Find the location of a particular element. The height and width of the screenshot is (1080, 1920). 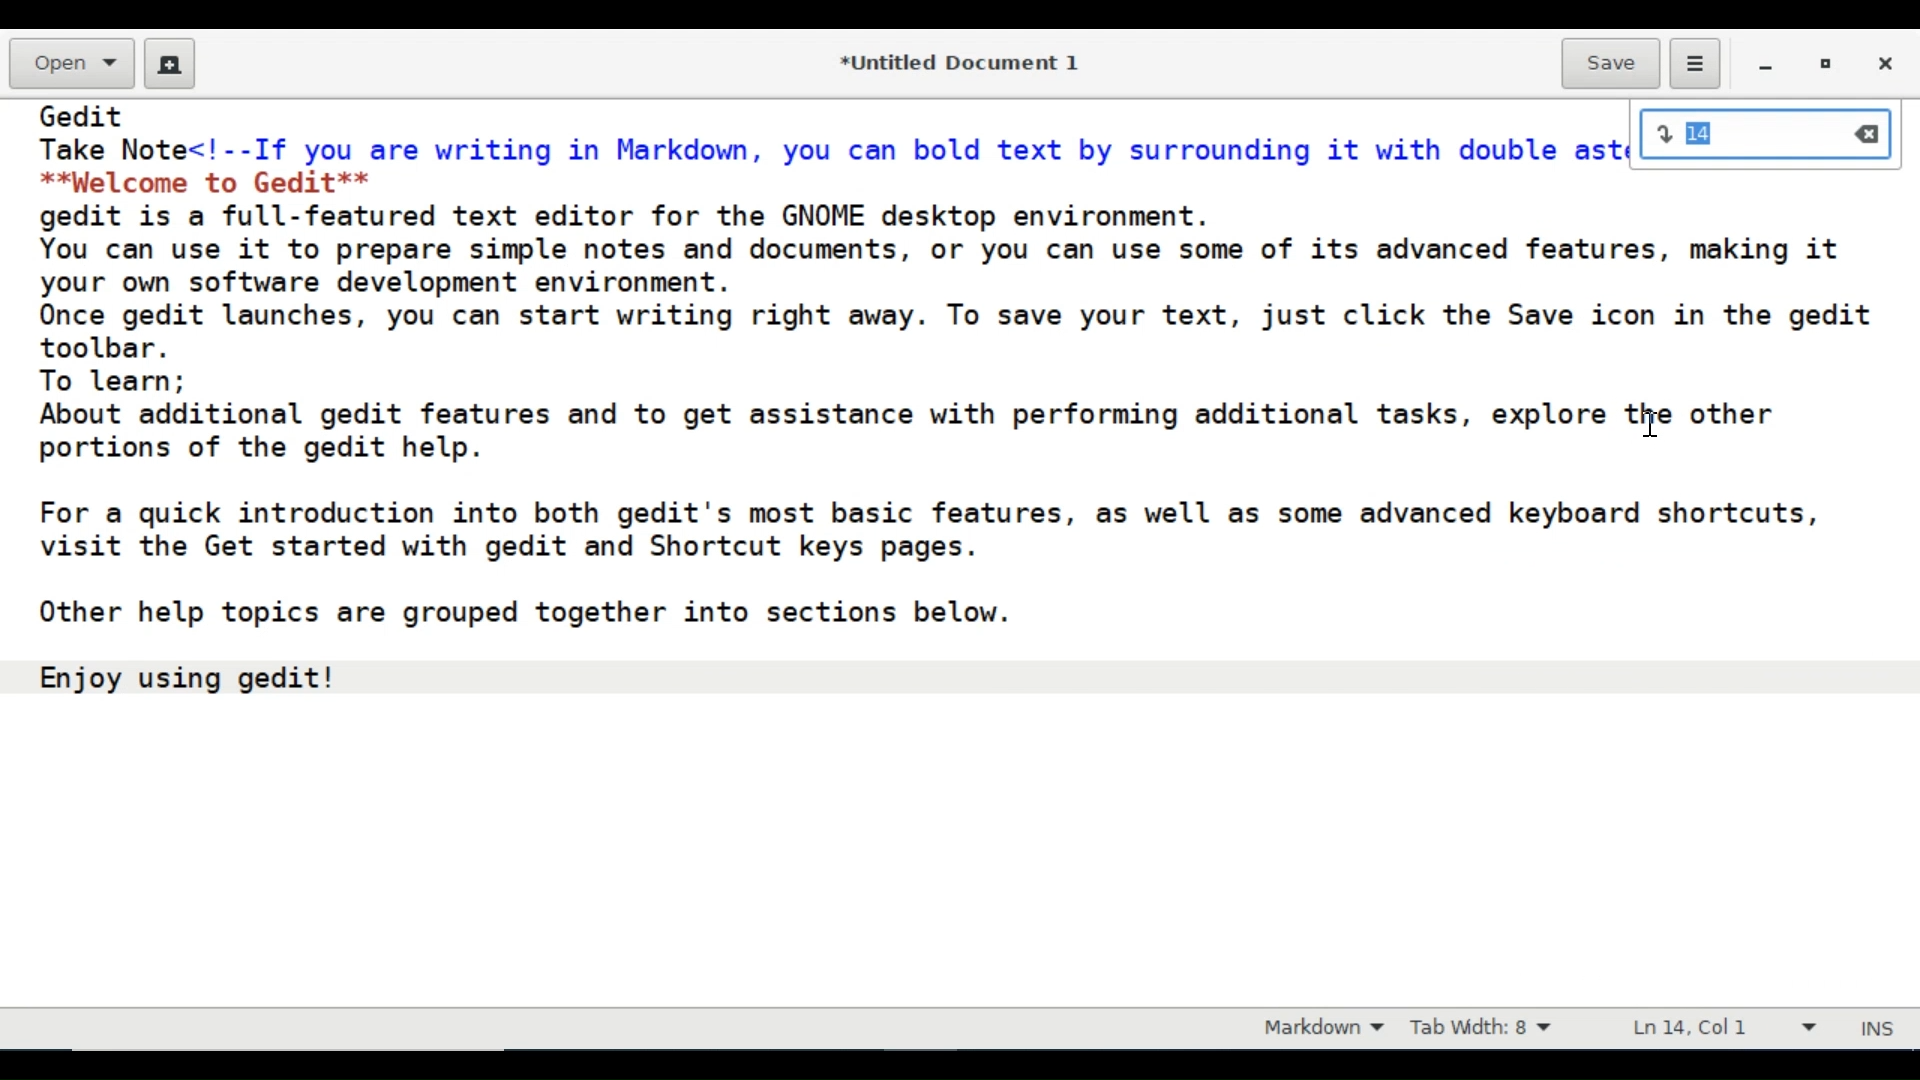

Close is located at coordinates (1883, 65).